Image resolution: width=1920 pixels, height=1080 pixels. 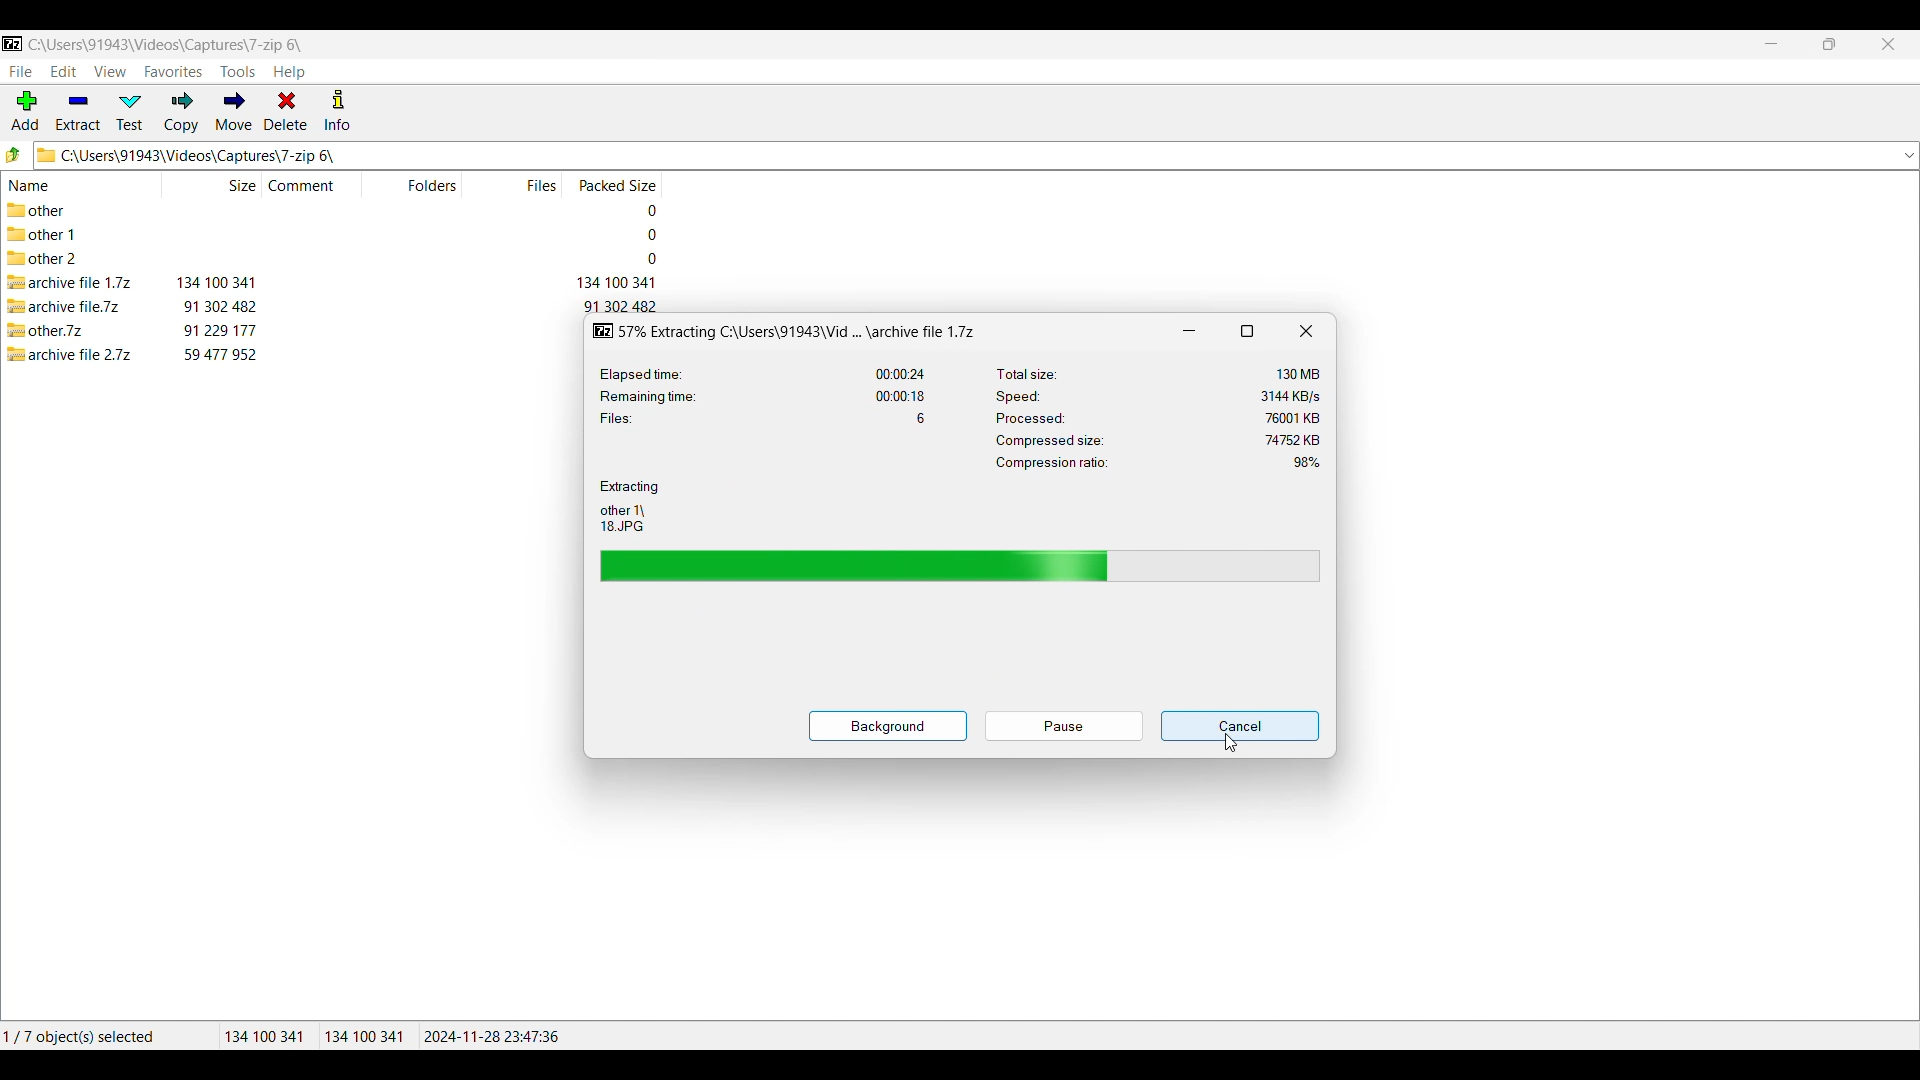 What do you see at coordinates (961, 565) in the screenshot?
I see `Indicates current extraction and remaining extraction` at bounding box center [961, 565].